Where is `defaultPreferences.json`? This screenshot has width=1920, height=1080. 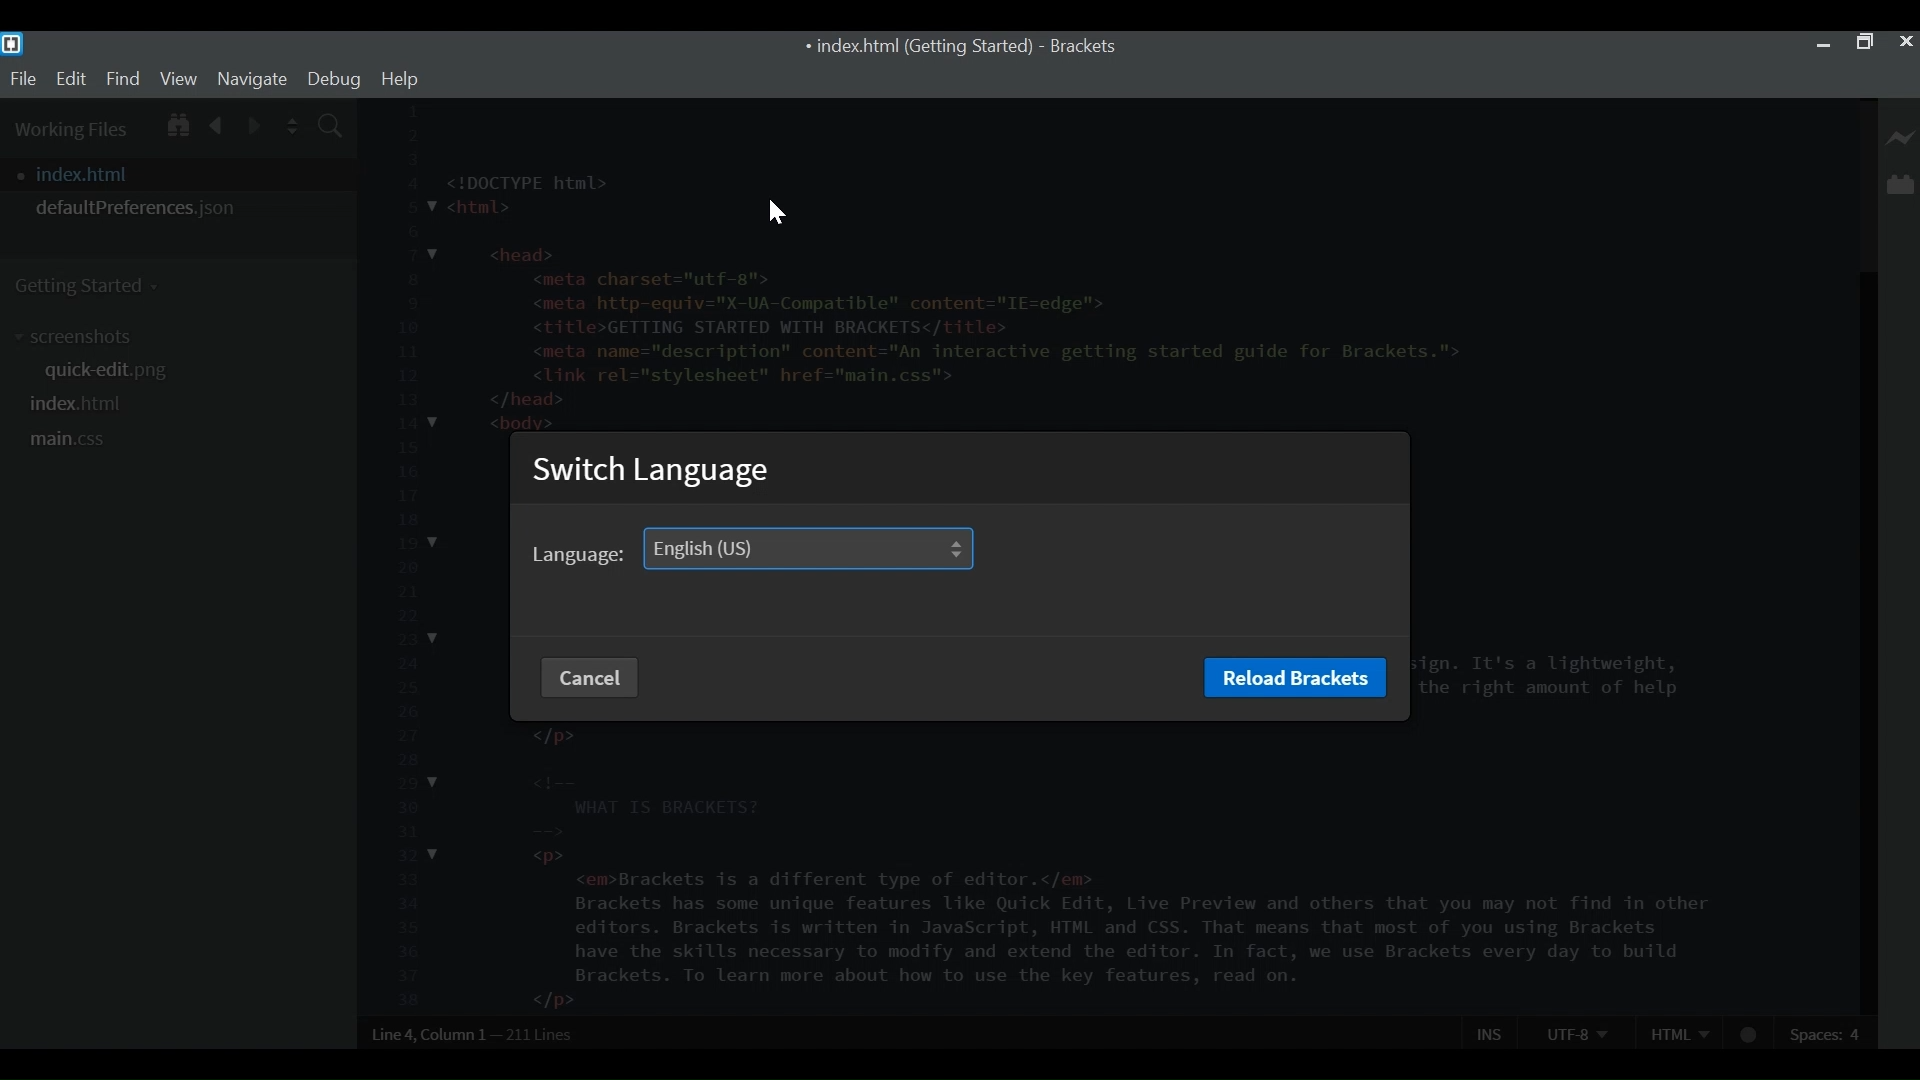
defaultPreferences.json is located at coordinates (178, 208).